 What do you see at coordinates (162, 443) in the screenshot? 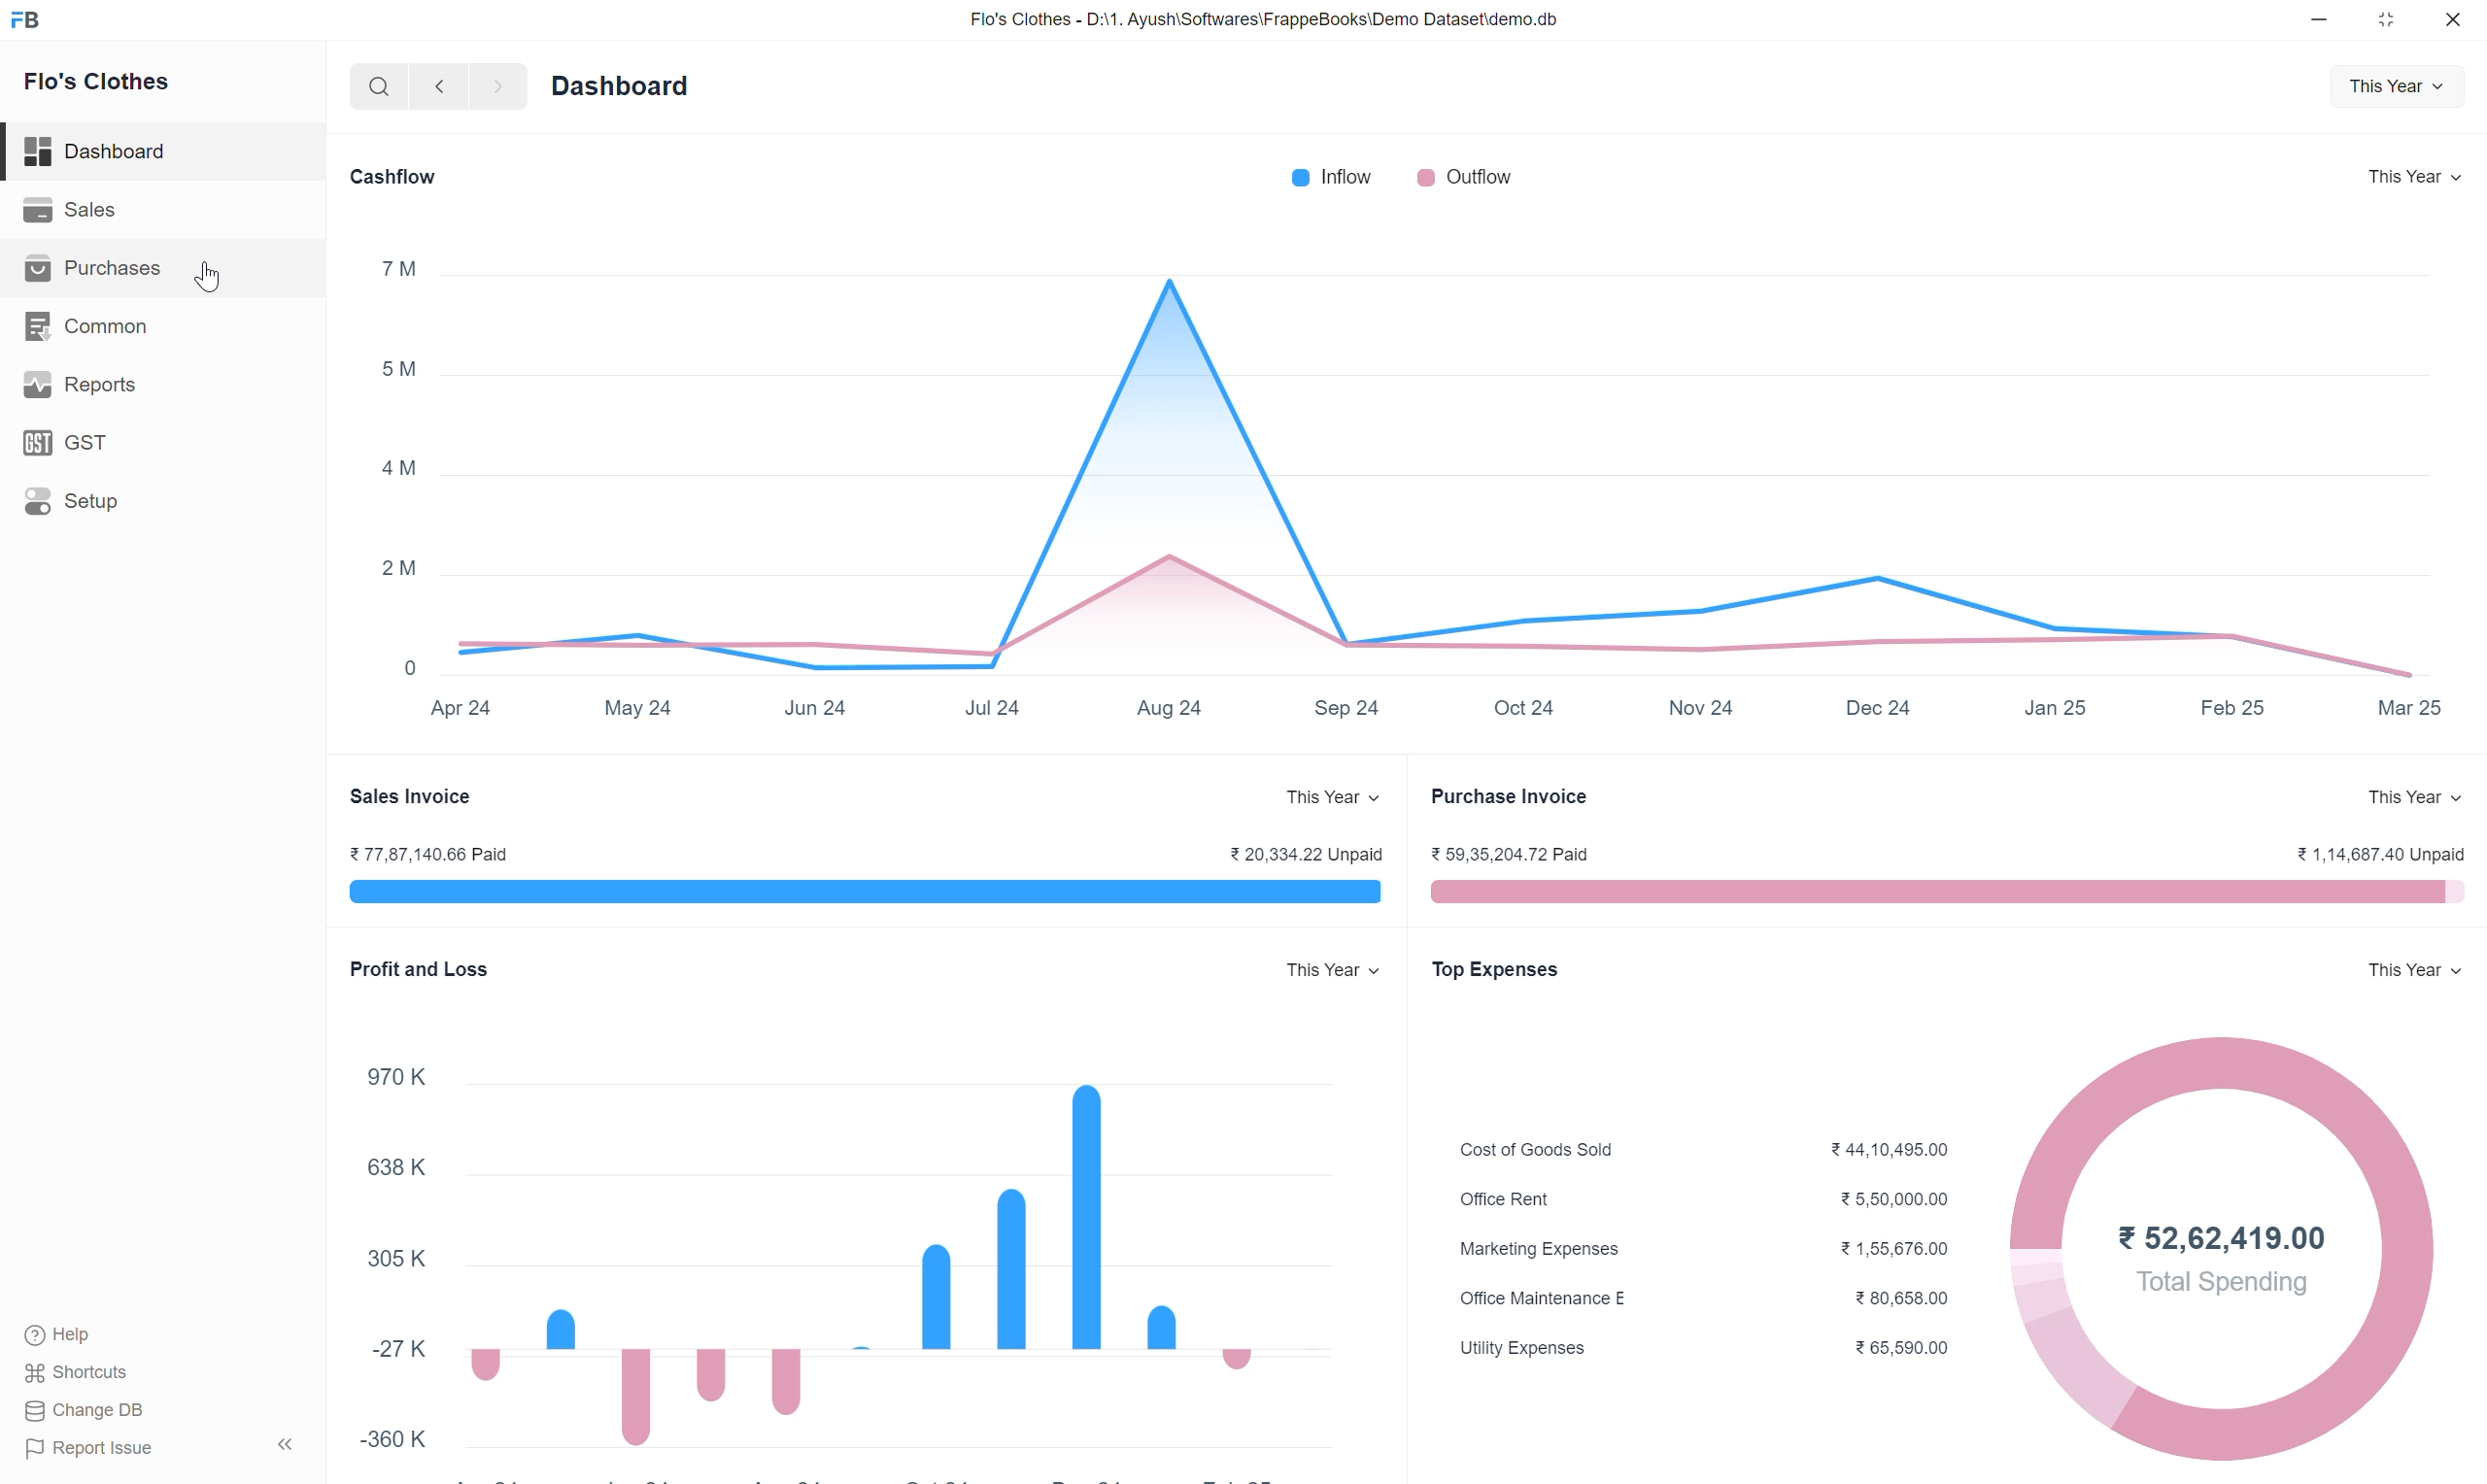
I see `GST` at bounding box center [162, 443].